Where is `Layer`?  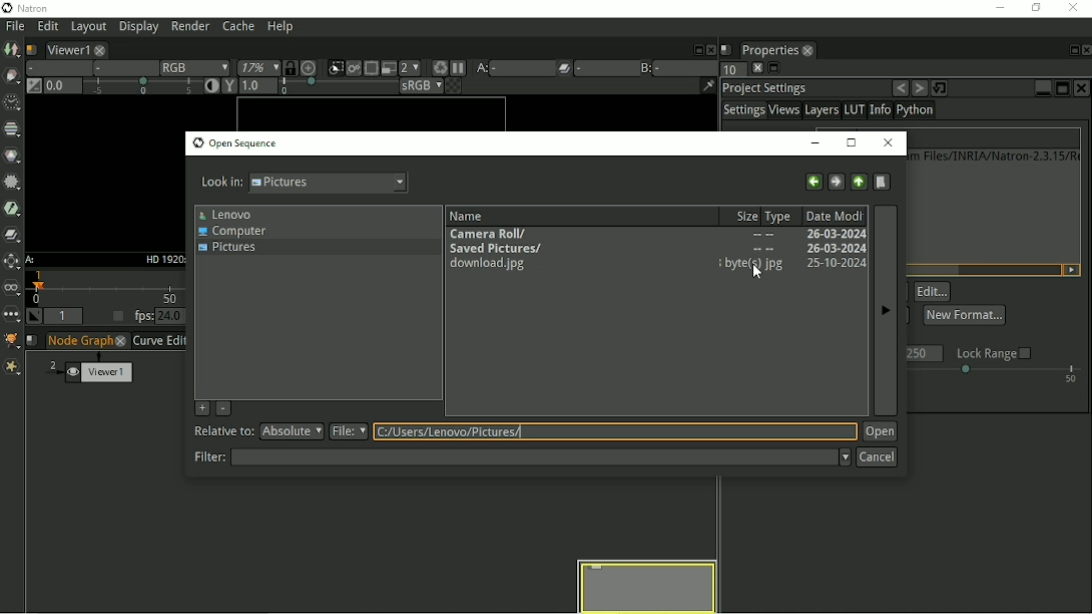 Layer is located at coordinates (55, 68).